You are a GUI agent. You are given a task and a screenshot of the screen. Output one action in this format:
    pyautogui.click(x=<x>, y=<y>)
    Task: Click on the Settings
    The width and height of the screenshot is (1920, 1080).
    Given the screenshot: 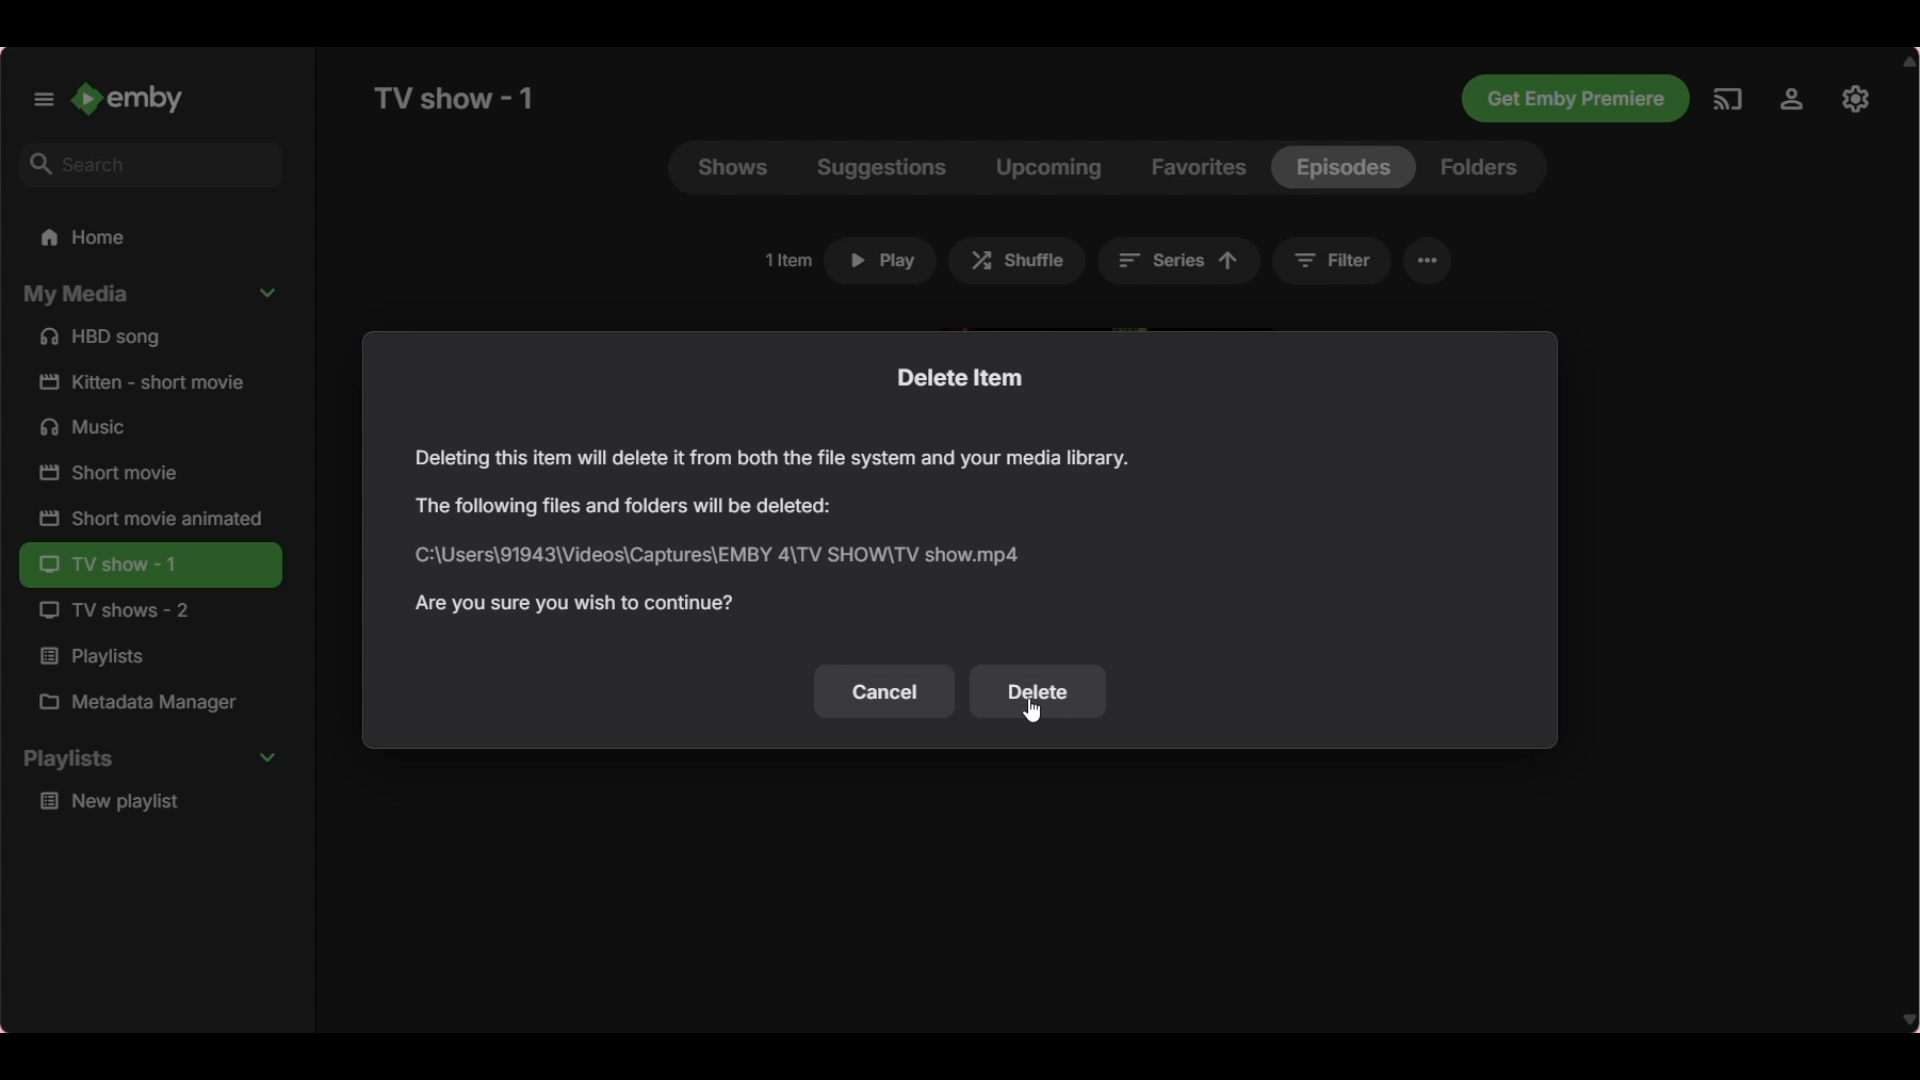 What is the action you would take?
    pyautogui.click(x=1792, y=99)
    